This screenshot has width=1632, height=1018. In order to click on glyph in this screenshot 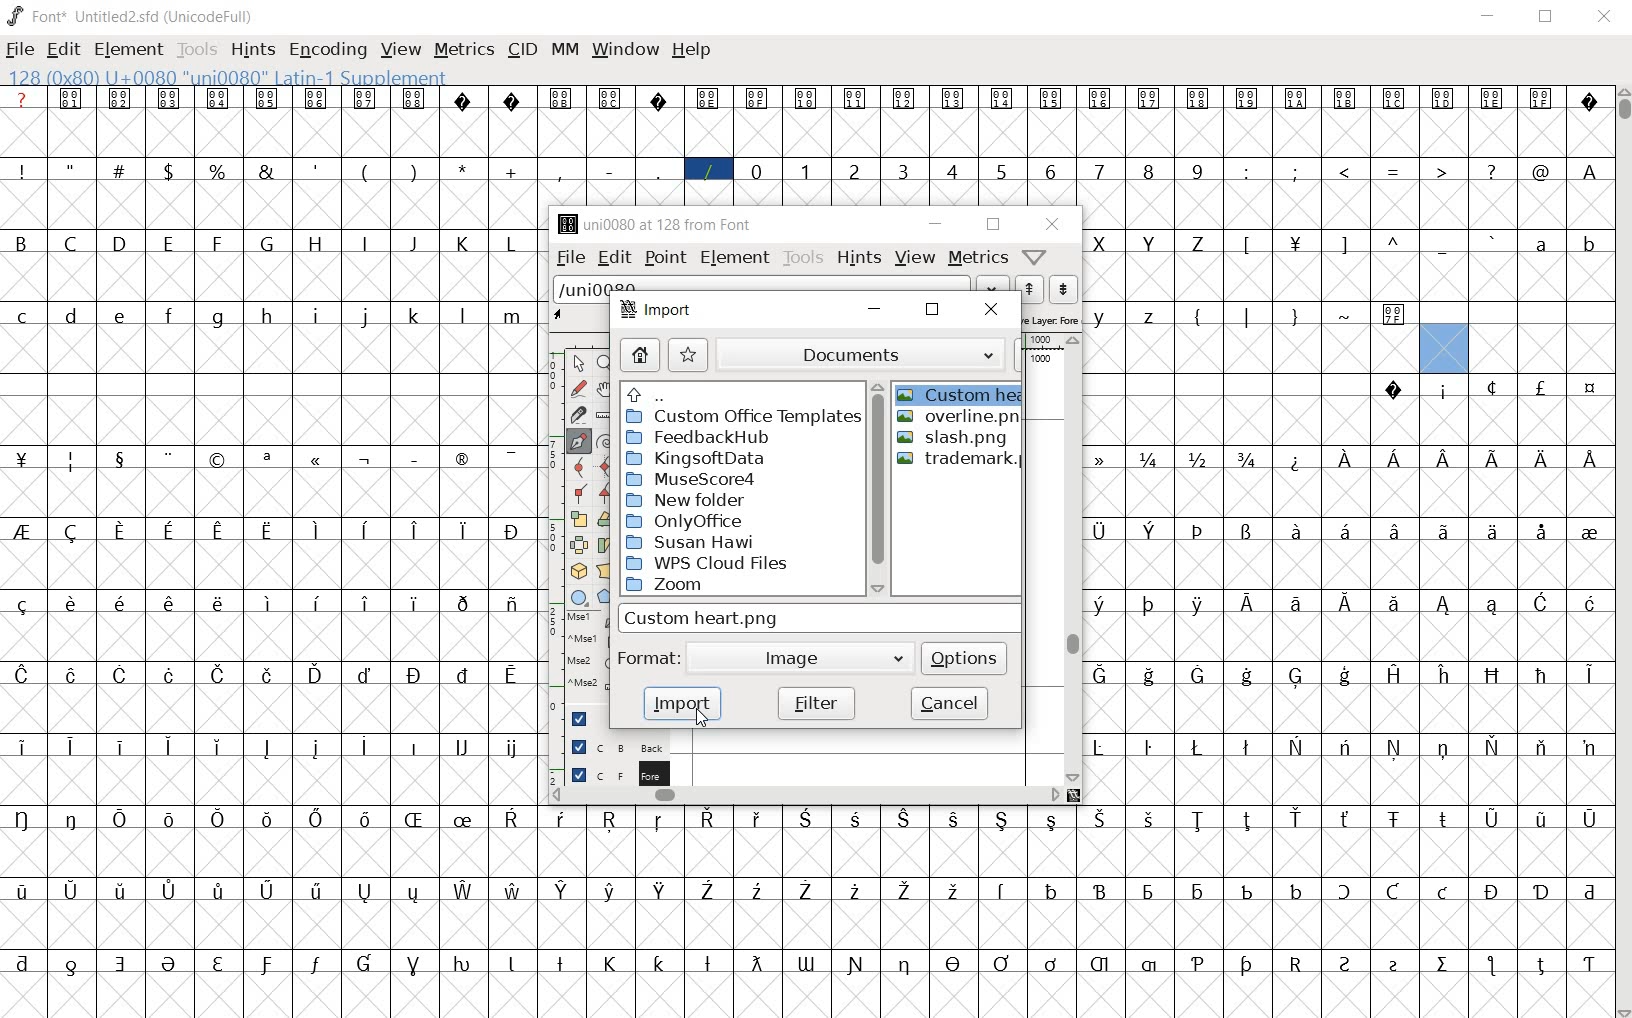, I will do `click(168, 603)`.